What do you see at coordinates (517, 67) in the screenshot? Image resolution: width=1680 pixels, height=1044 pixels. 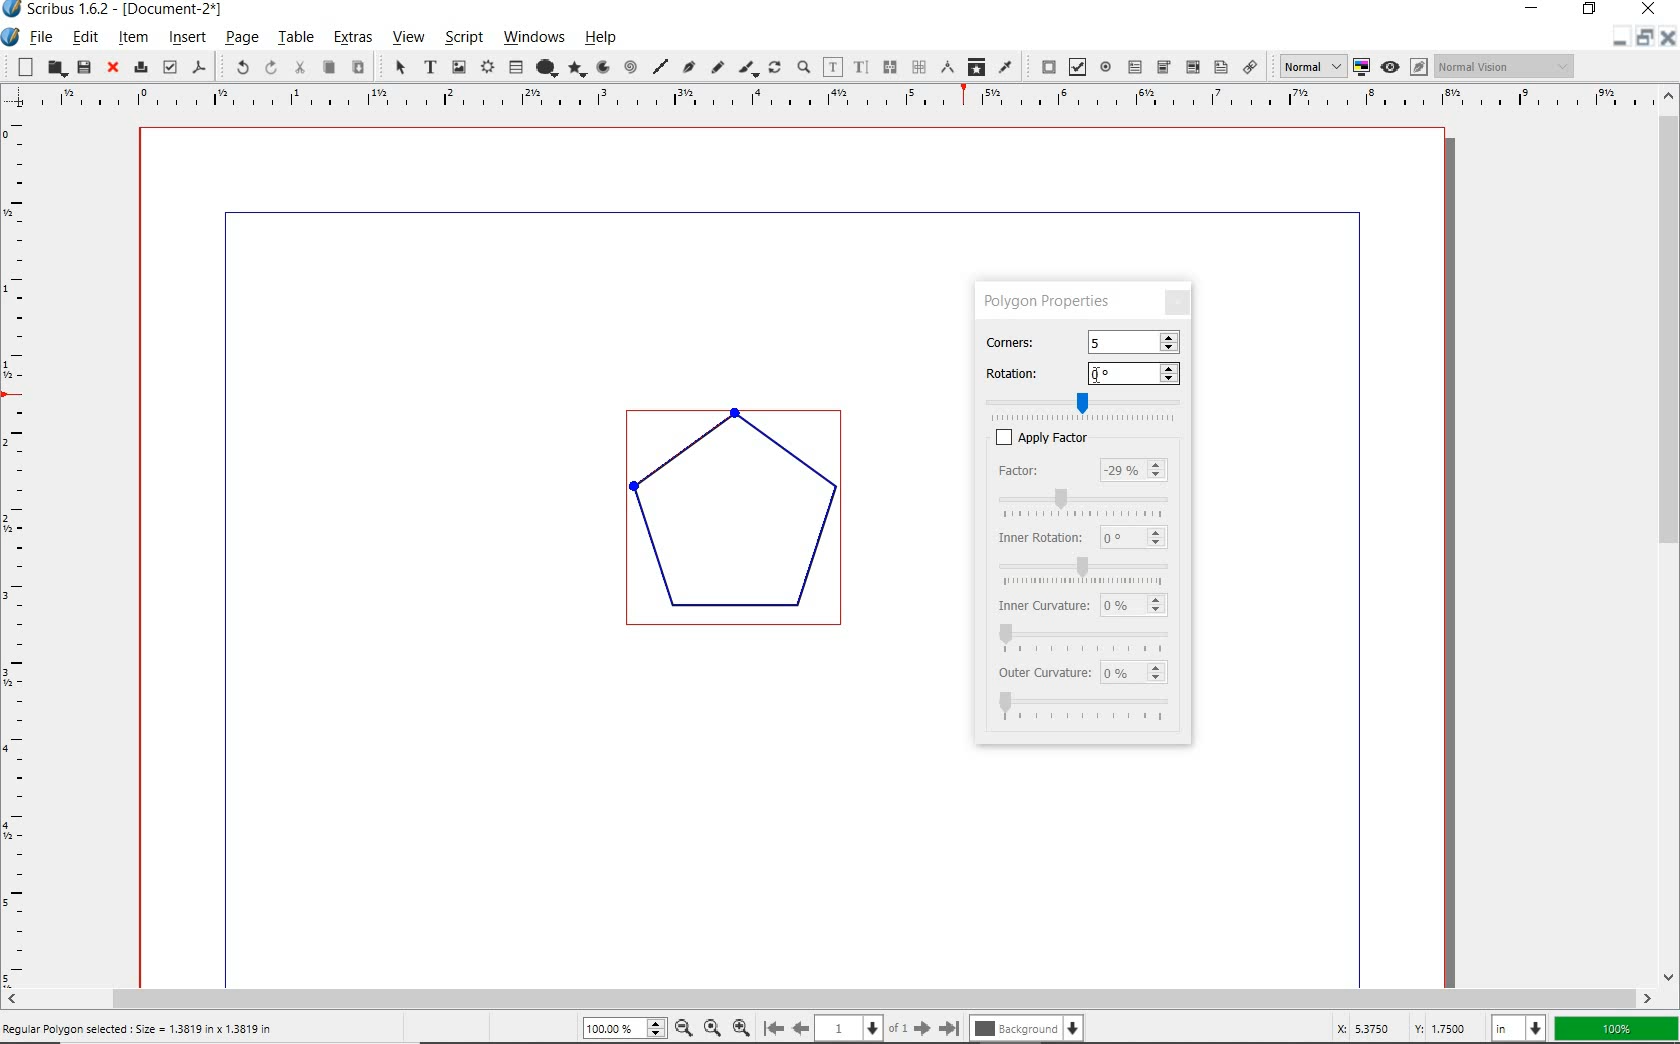 I see `table` at bounding box center [517, 67].